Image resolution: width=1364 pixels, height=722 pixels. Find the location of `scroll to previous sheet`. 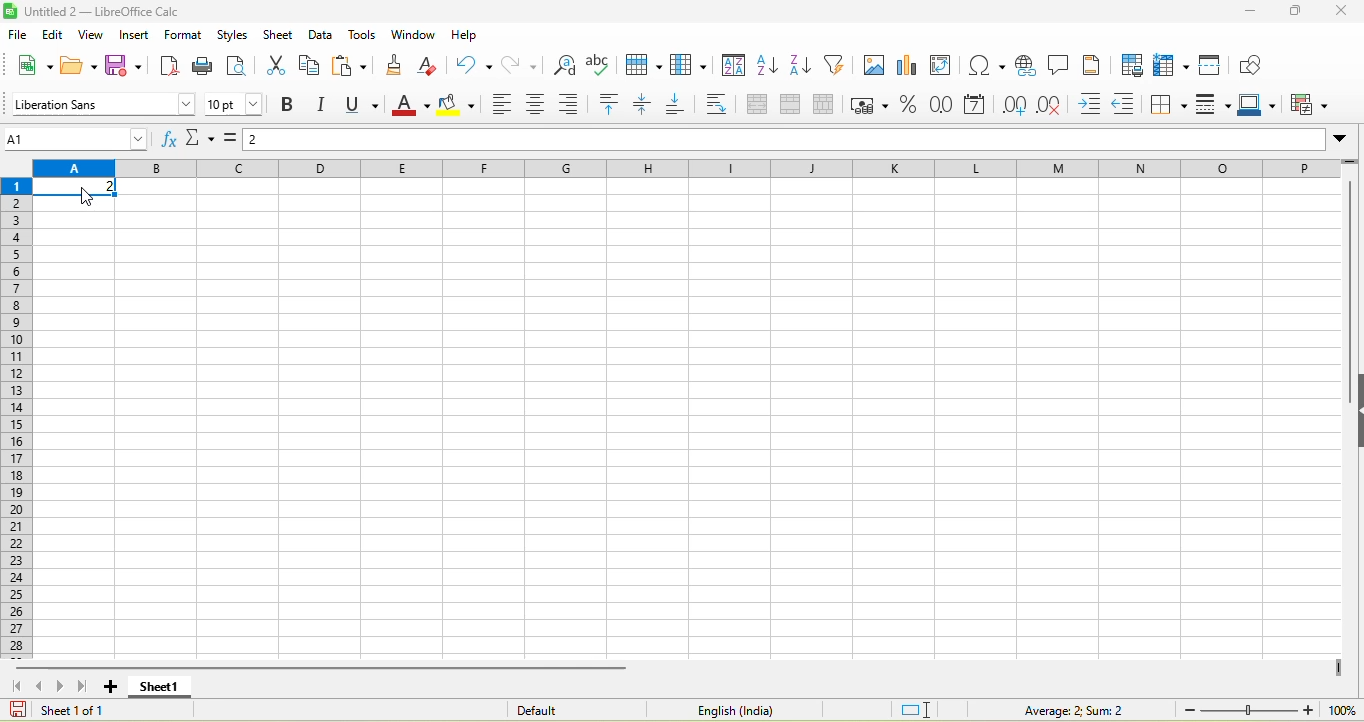

scroll to previous sheet is located at coordinates (41, 687).